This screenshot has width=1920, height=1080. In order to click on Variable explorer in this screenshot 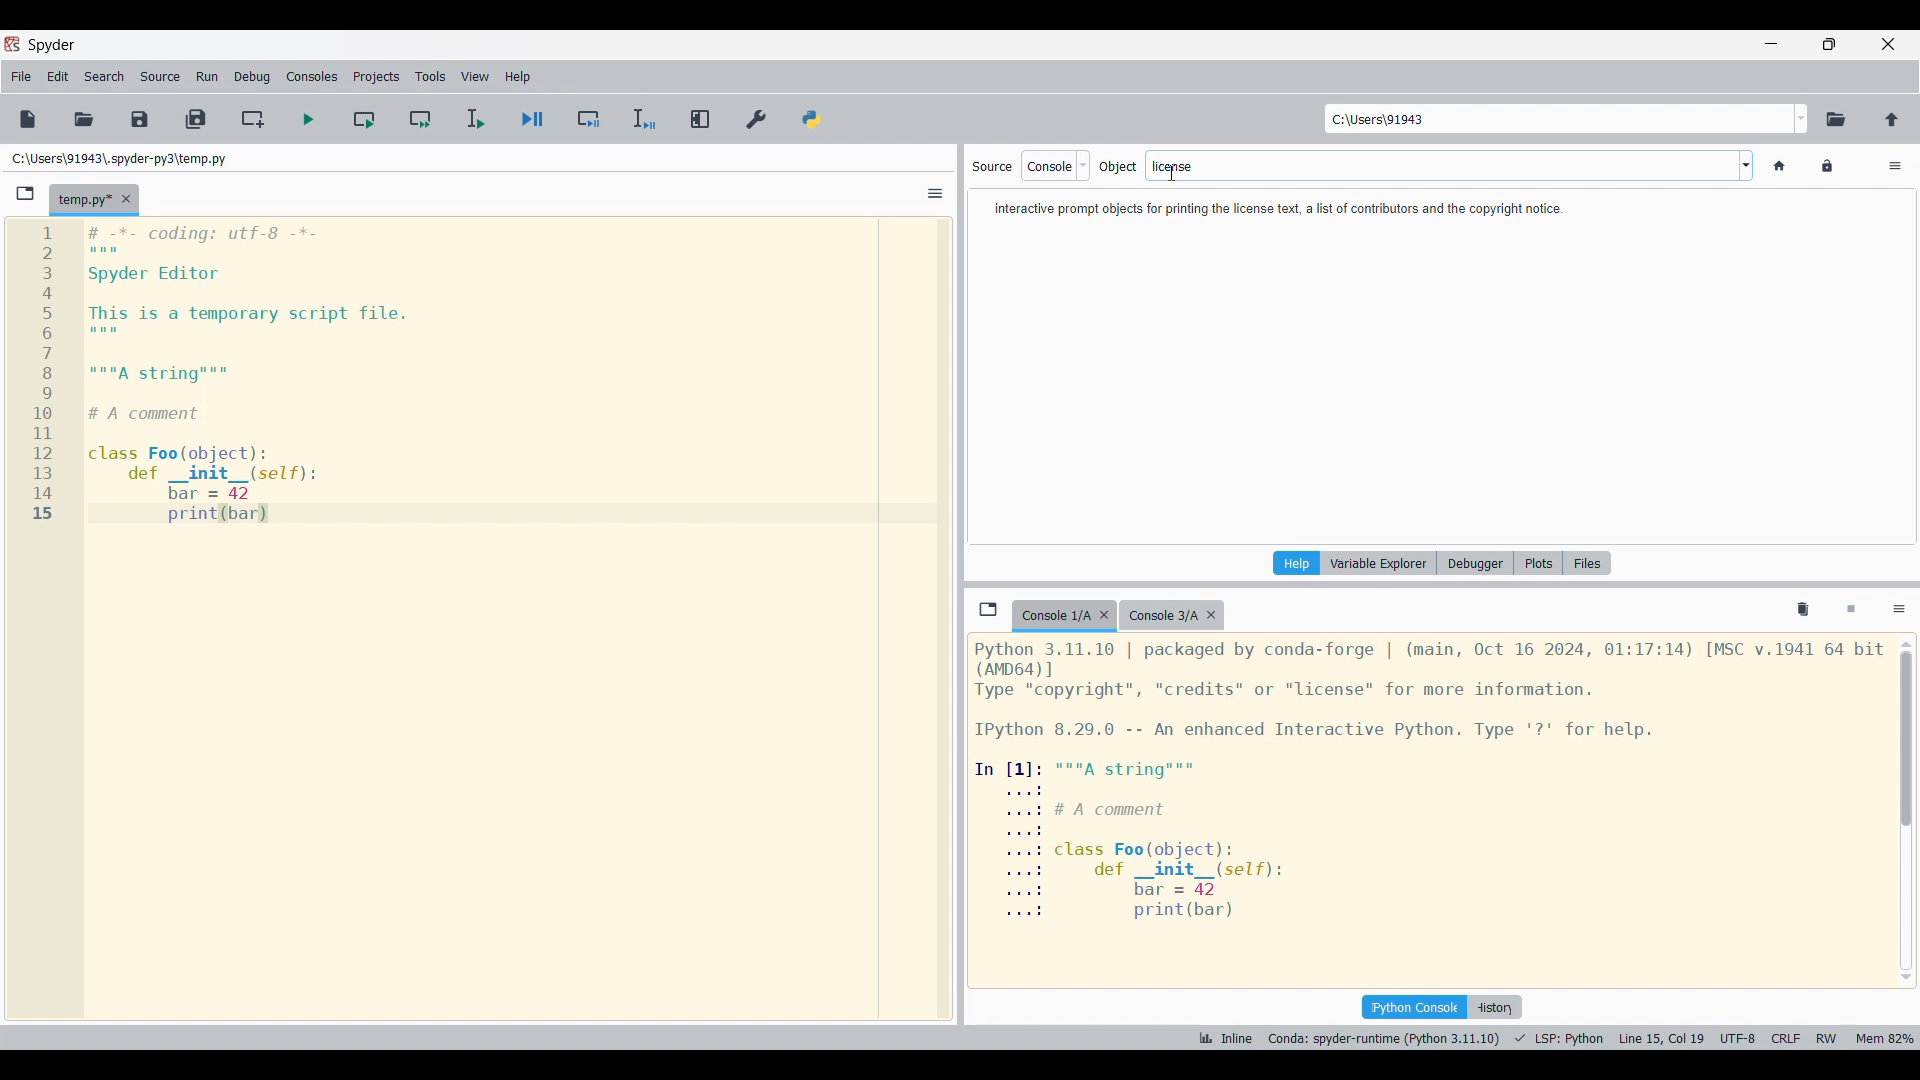, I will do `click(1379, 563)`.